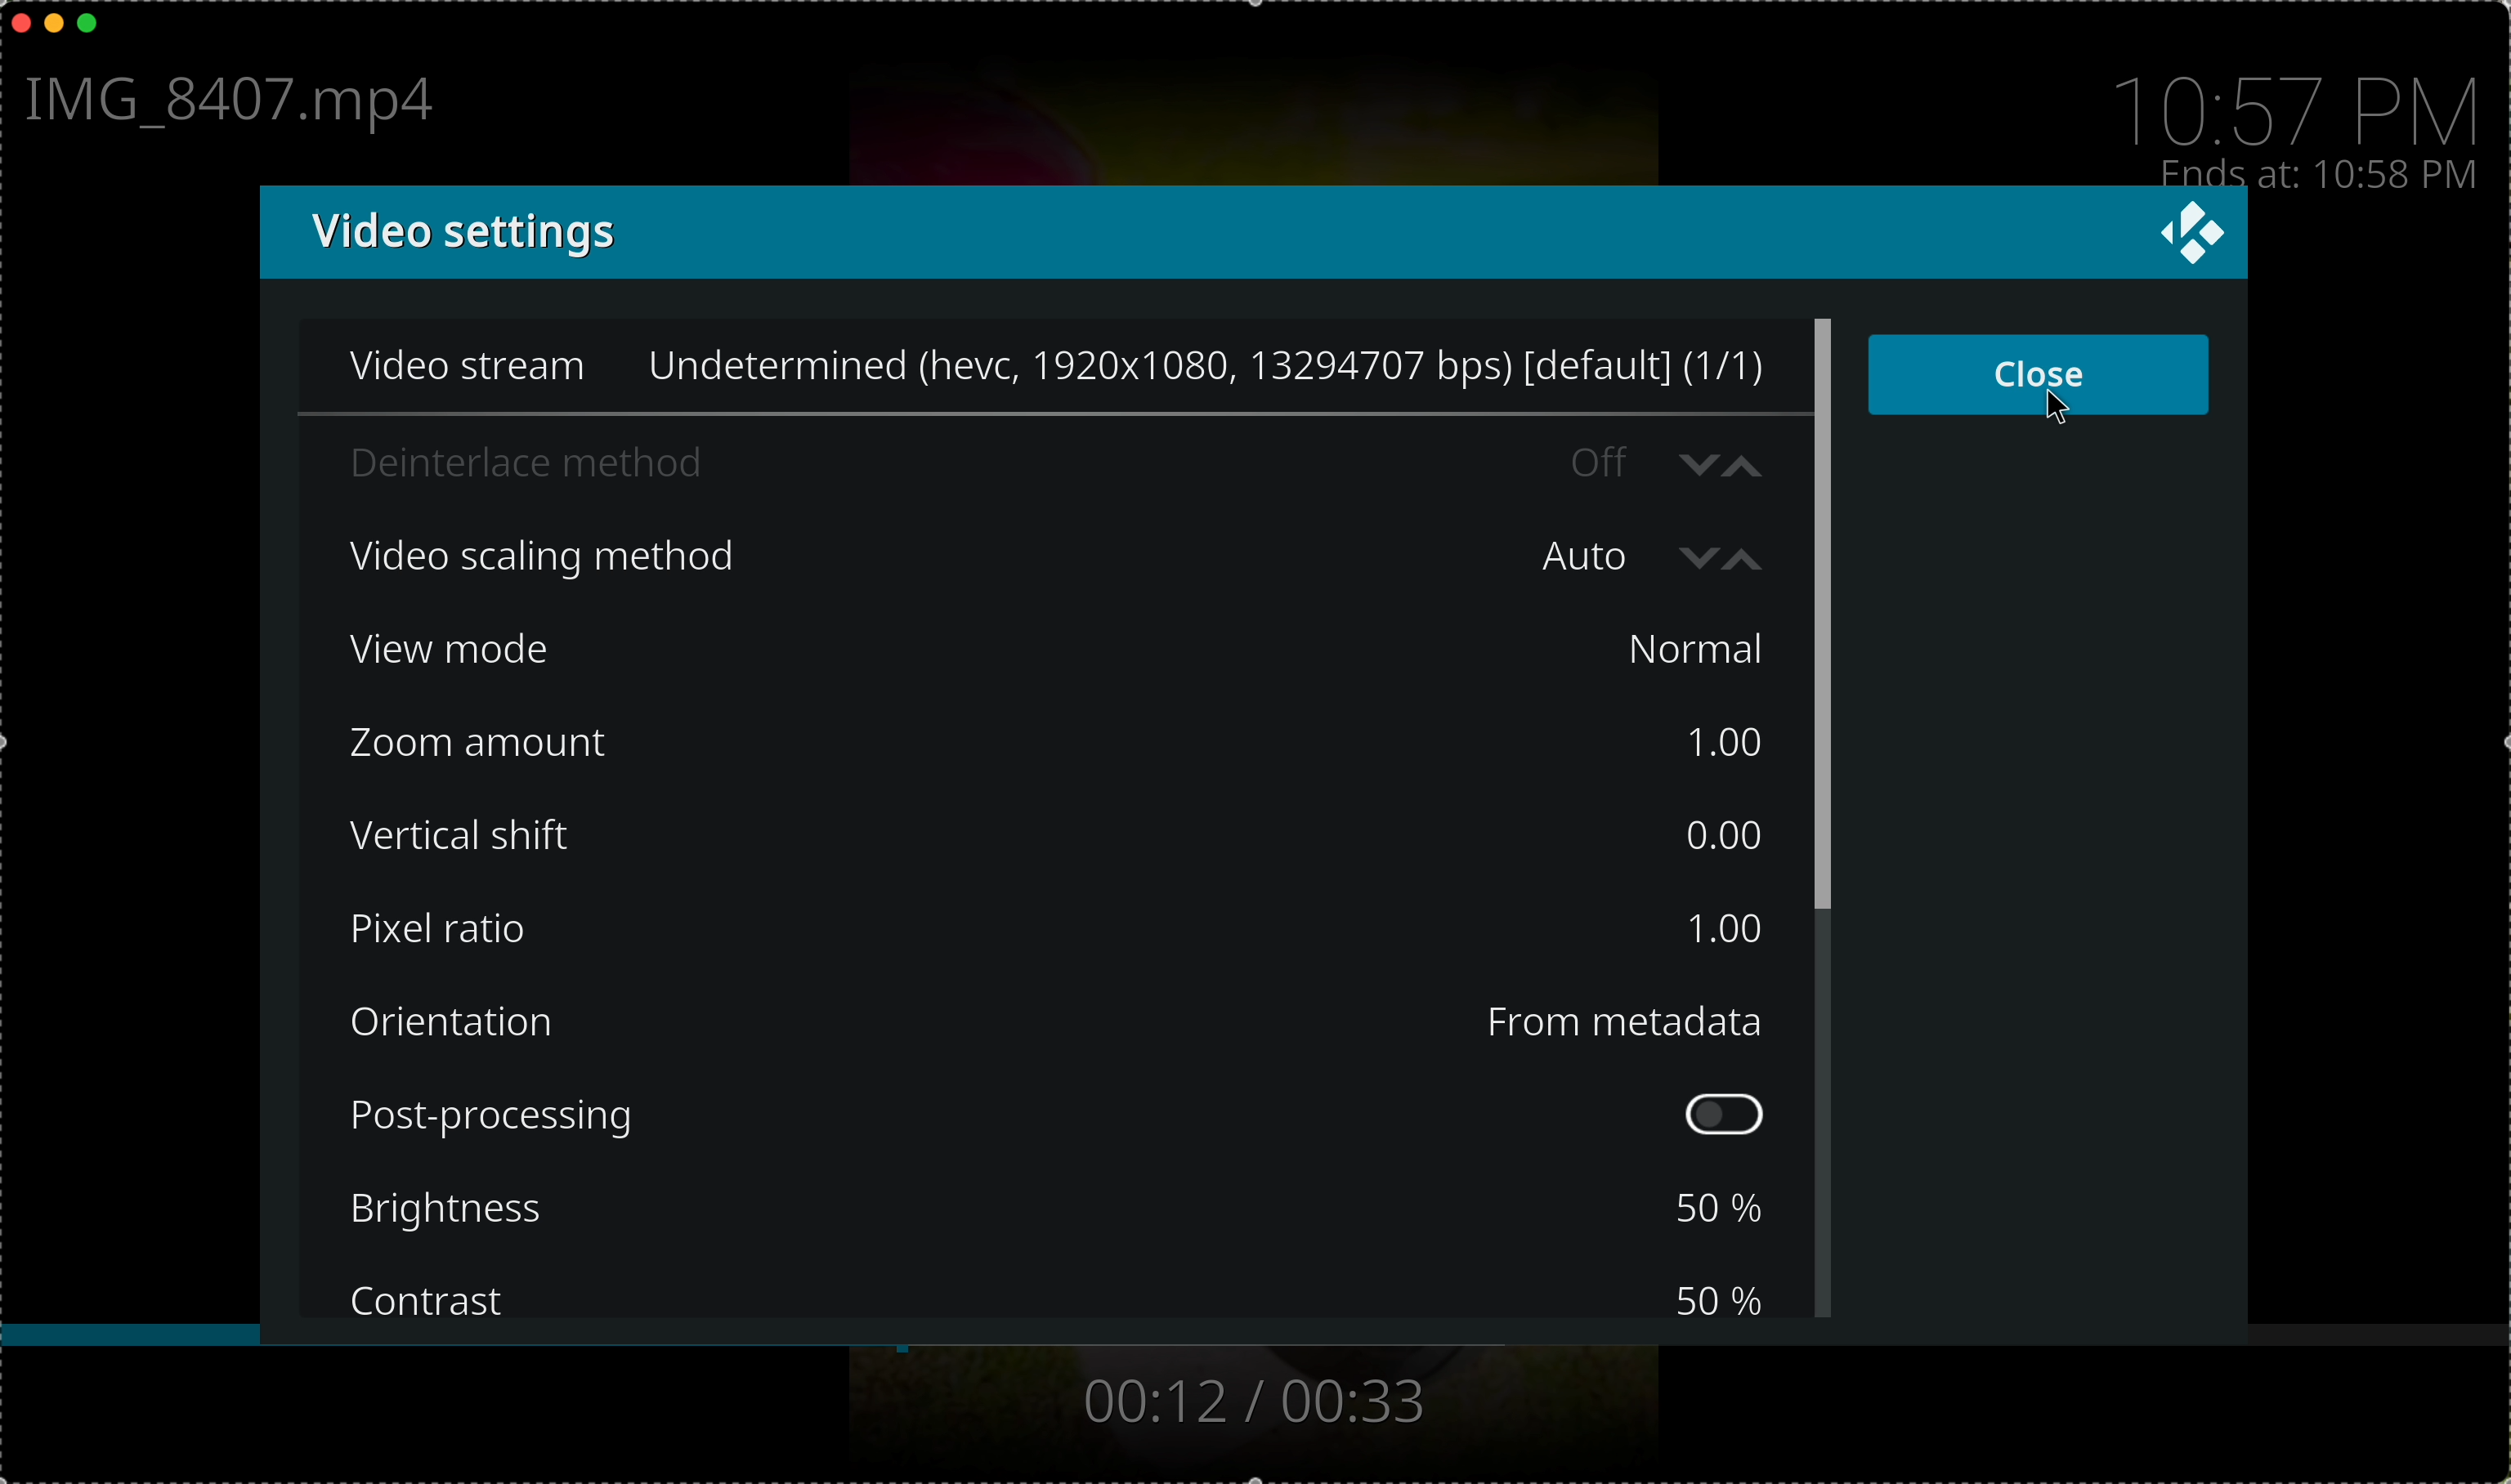 Image resolution: width=2511 pixels, height=1484 pixels. I want to click on decrease value, so click(1701, 555).